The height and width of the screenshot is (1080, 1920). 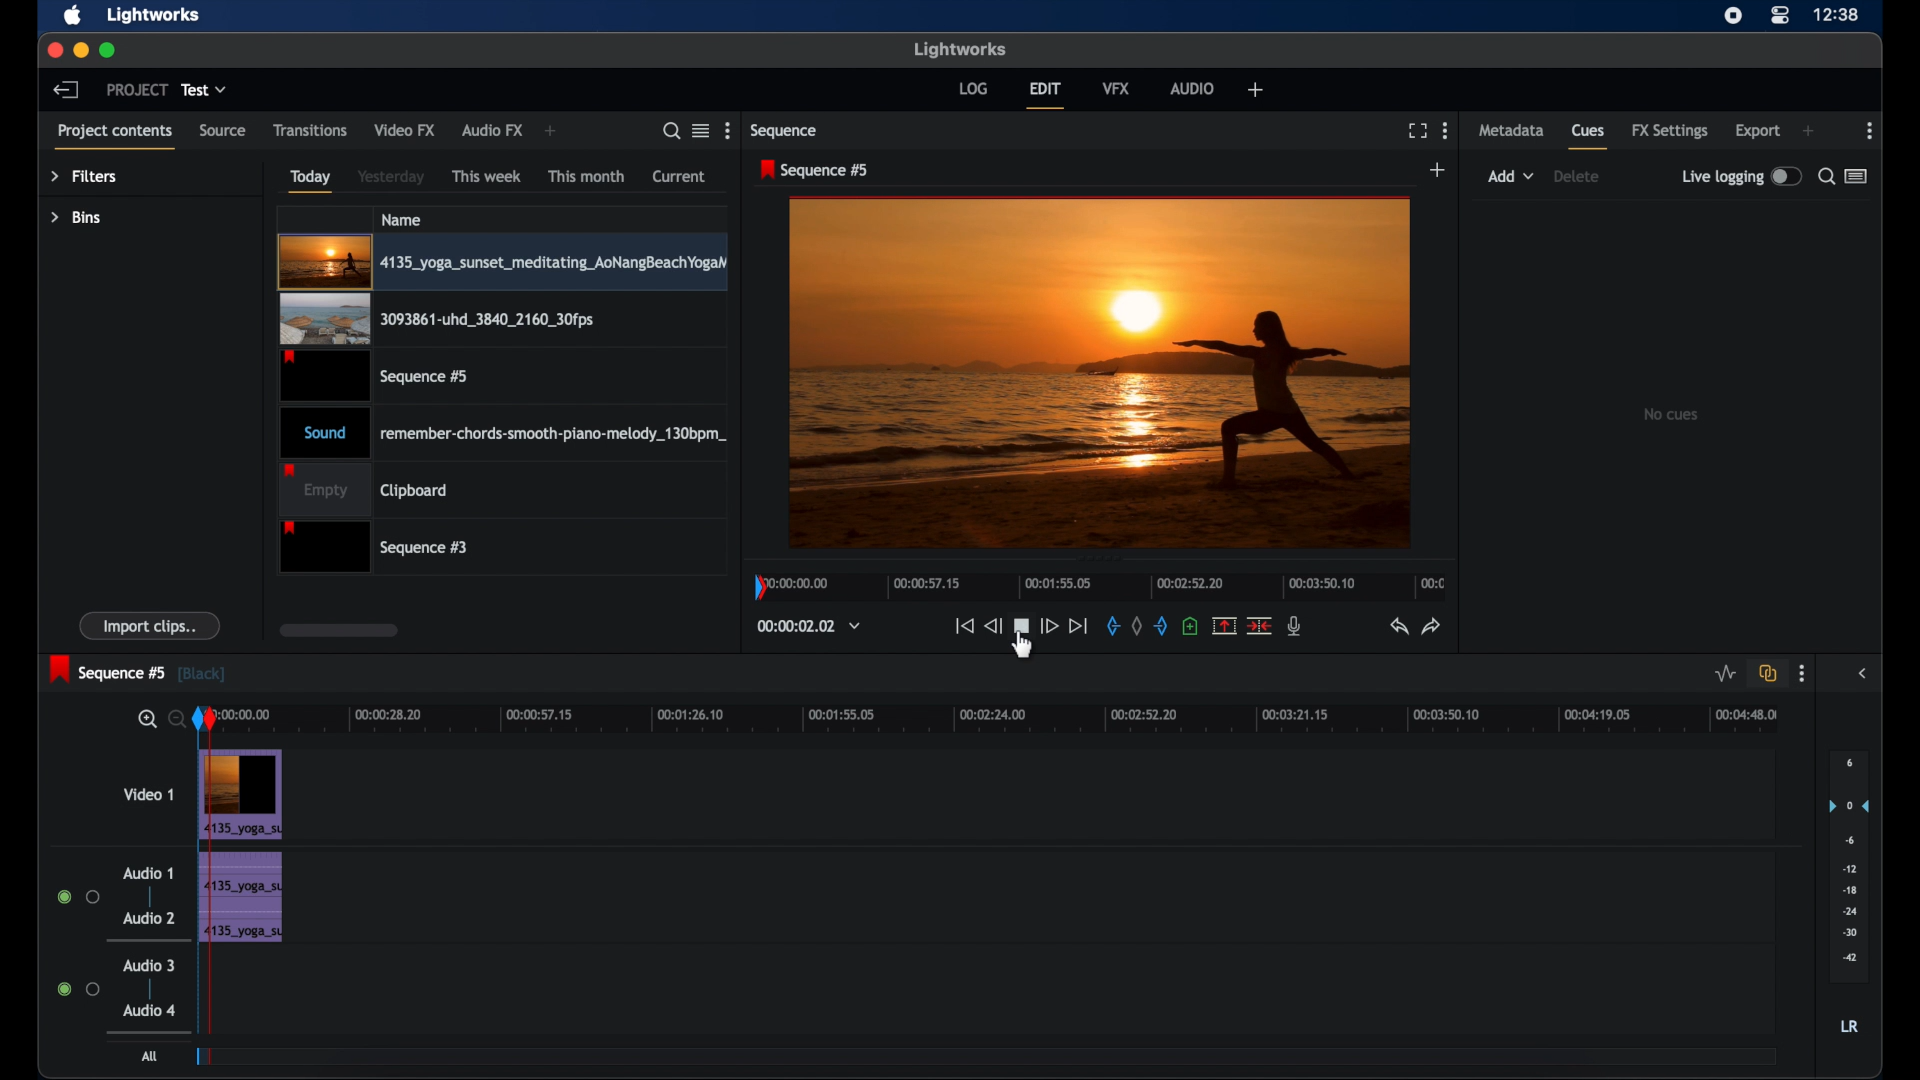 I want to click on cues, so click(x=1590, y=136).